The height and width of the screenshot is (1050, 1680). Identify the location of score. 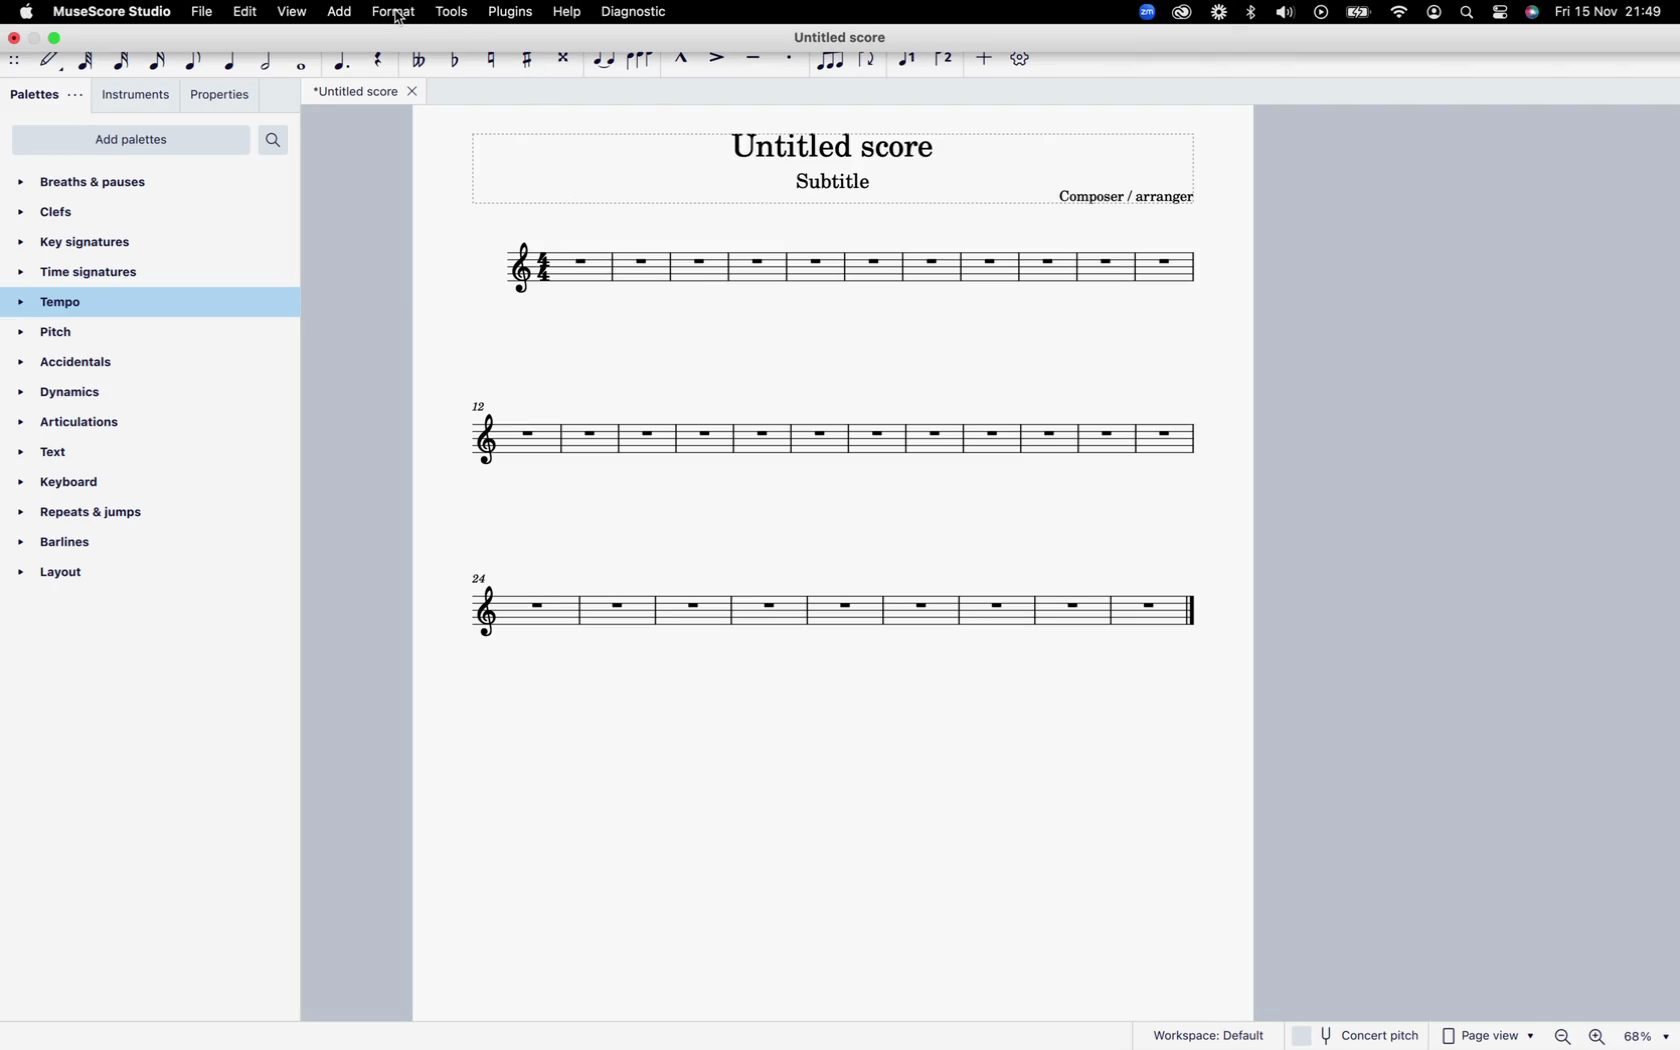
(842, 615).